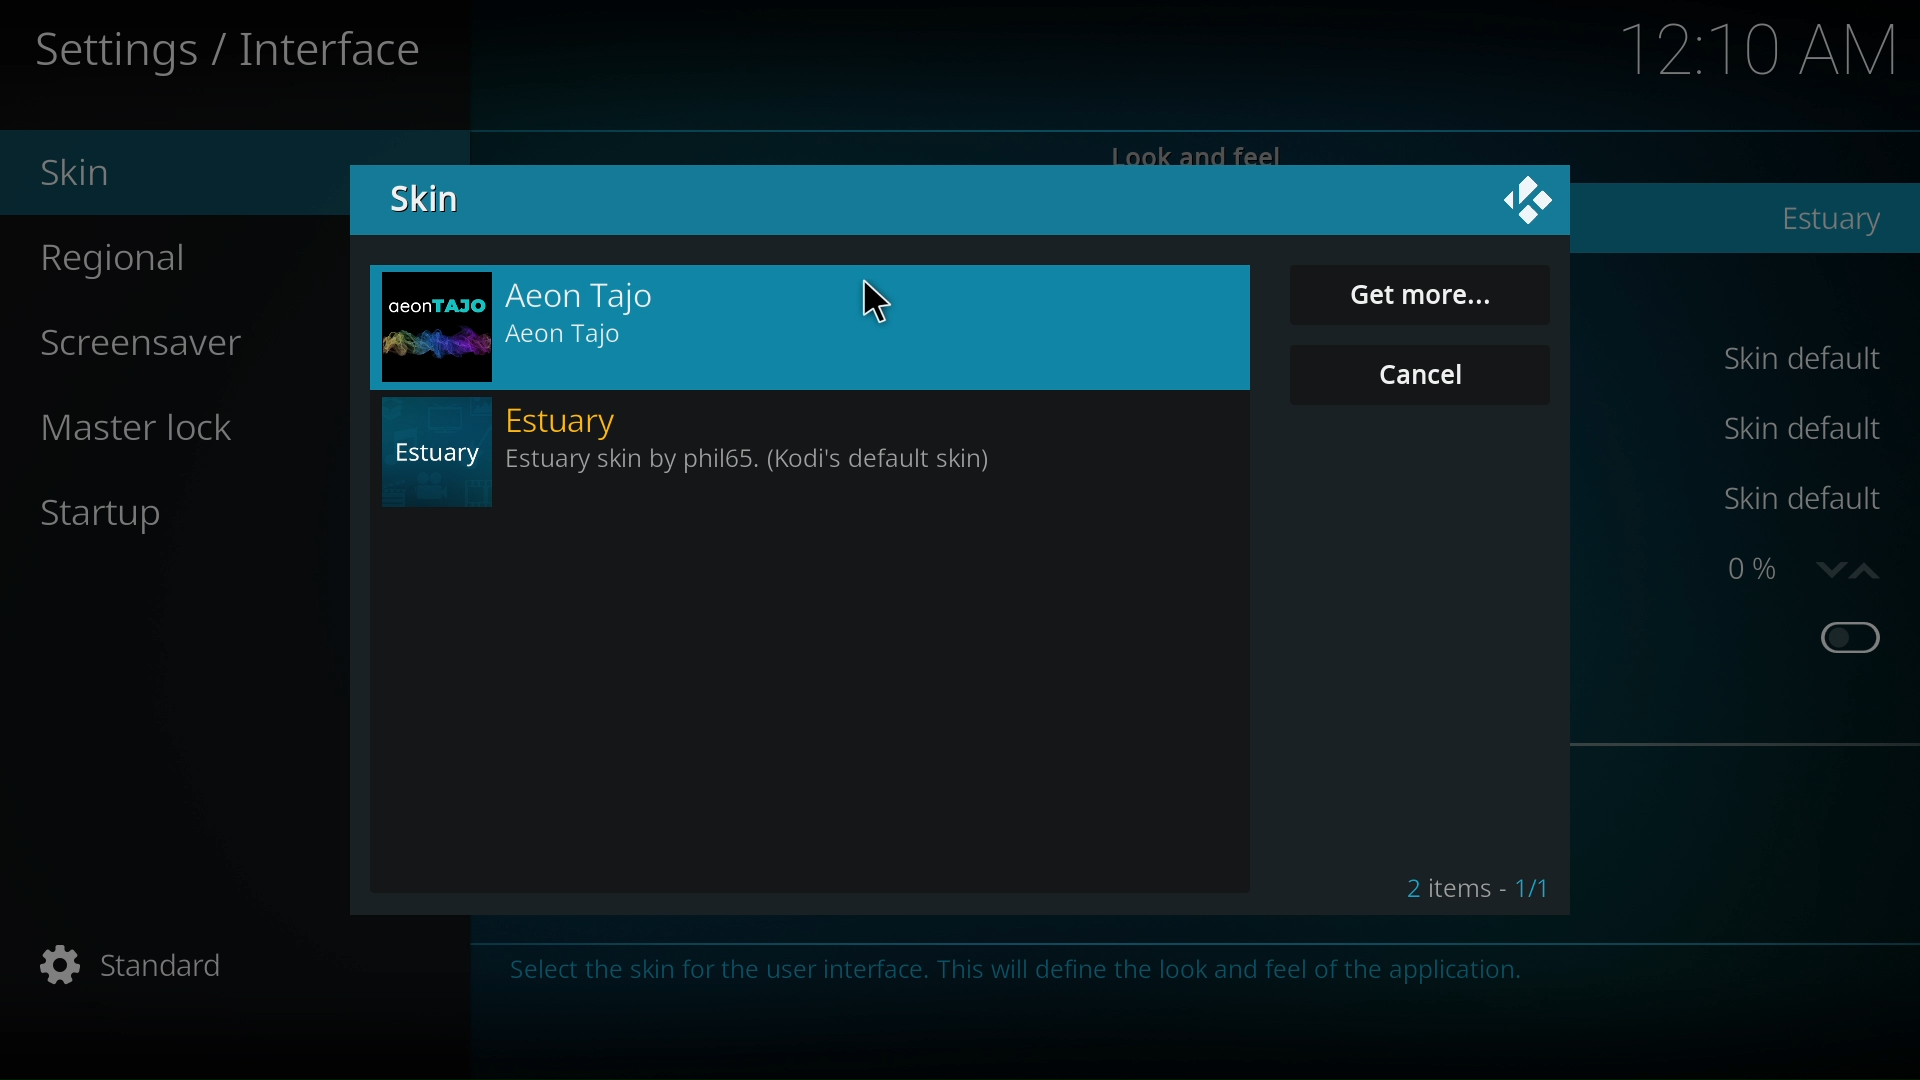 This screenshot has width=1920, height=1080. What do you see at coordinates (1847, 635) in the screenshot?
I see `on/off` at bounding box center [1847, 635].